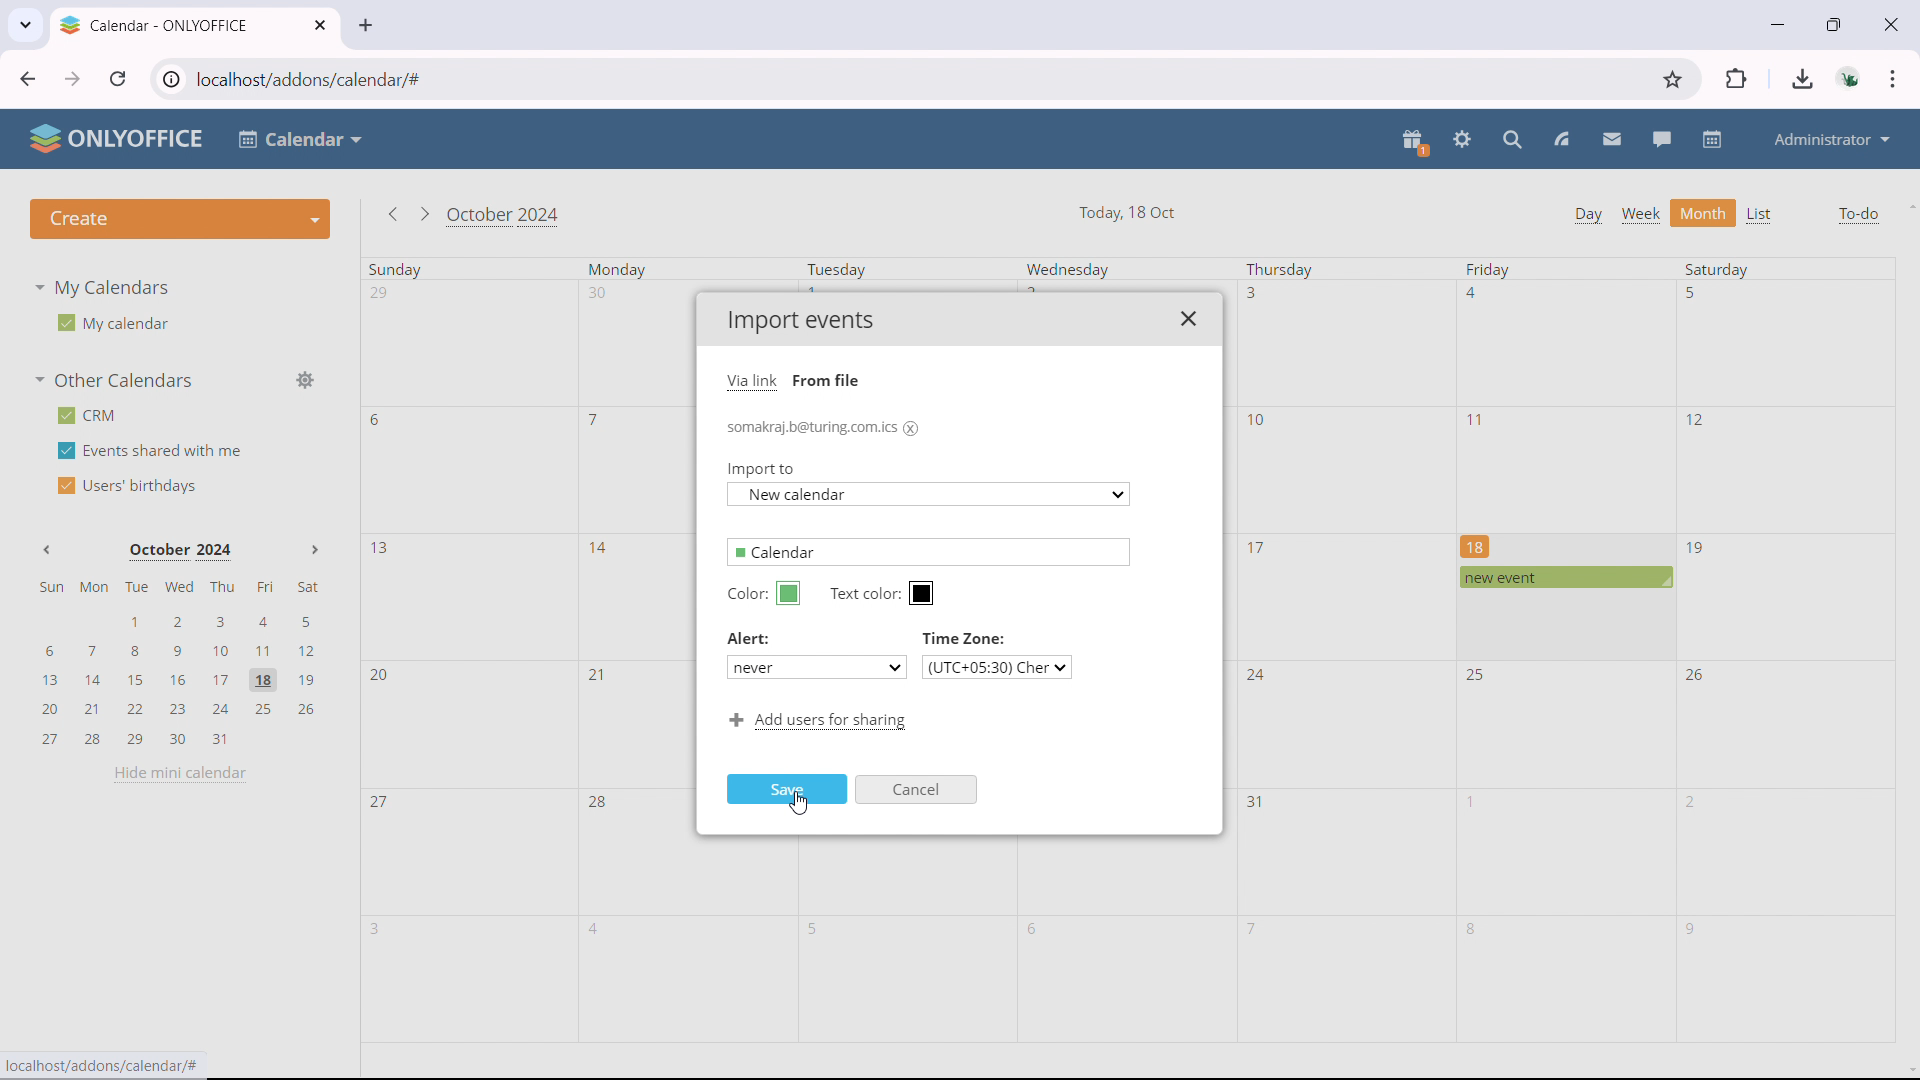  I want to click on list, so click(1761, 215).